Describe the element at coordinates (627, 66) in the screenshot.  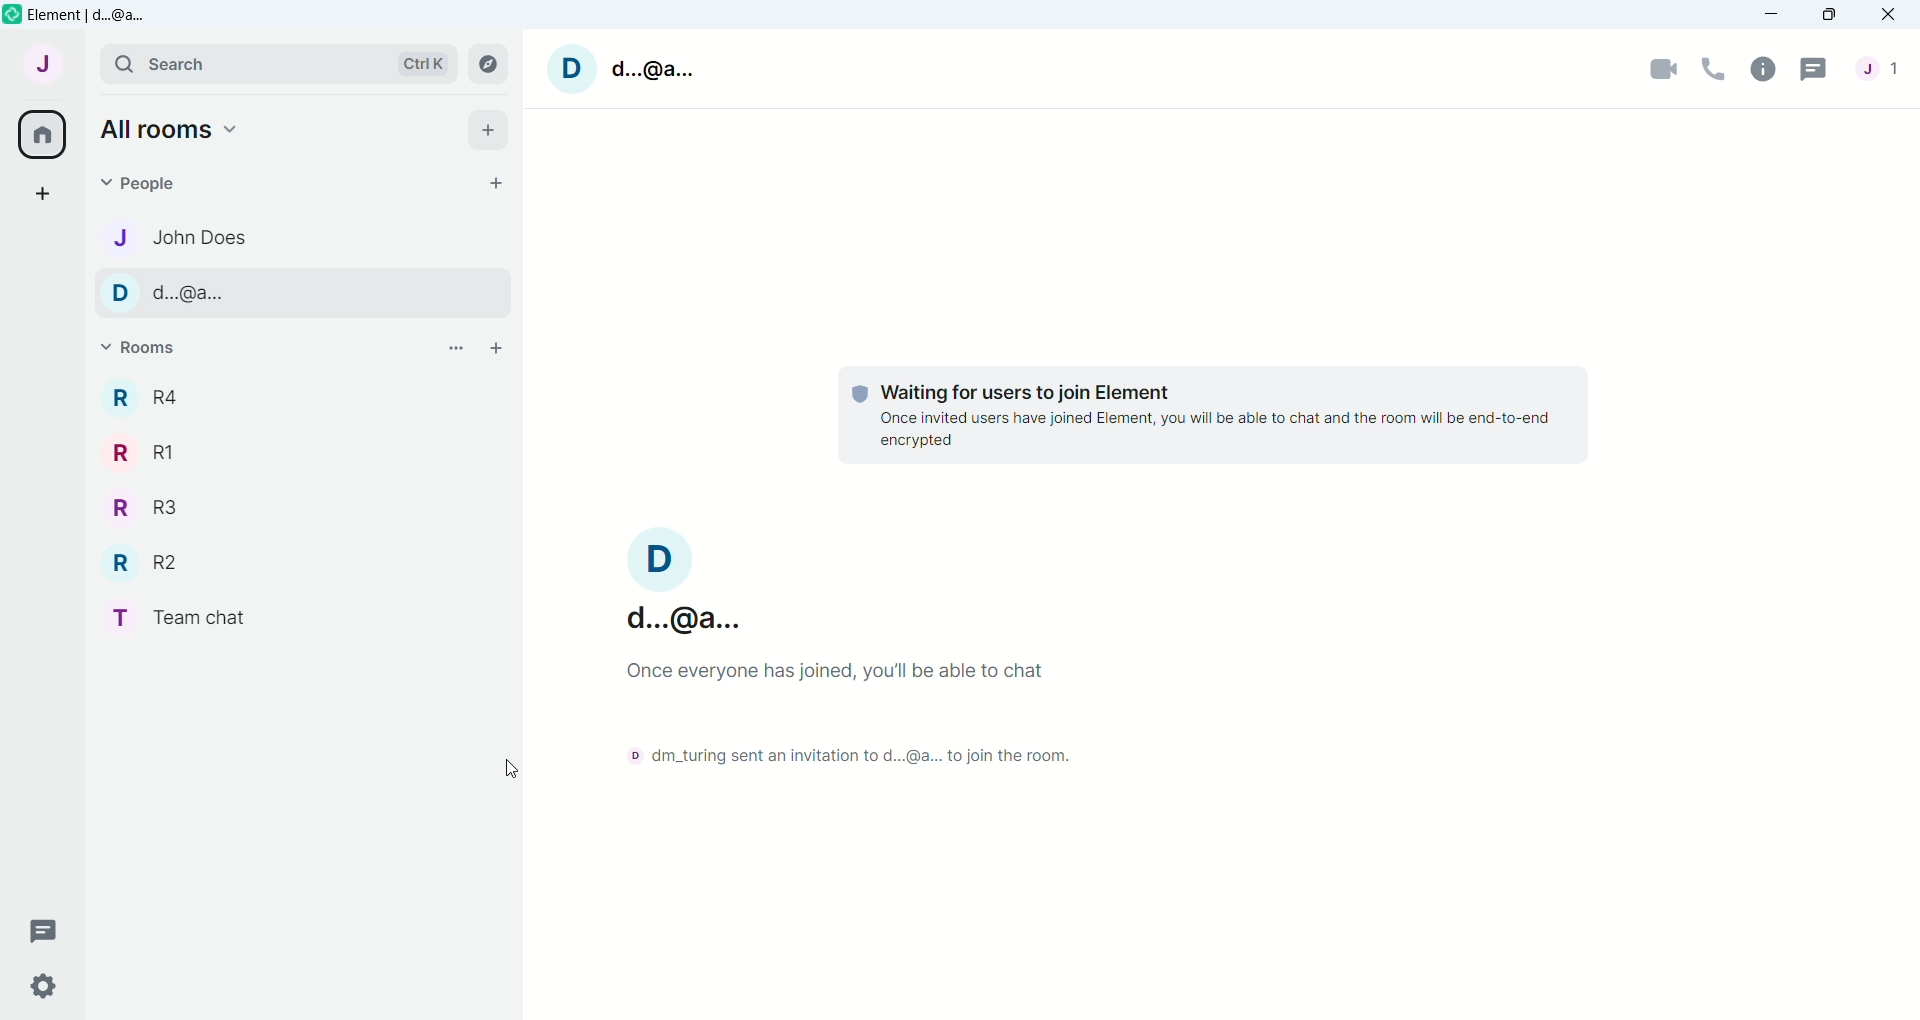
I see `User name` at that location.